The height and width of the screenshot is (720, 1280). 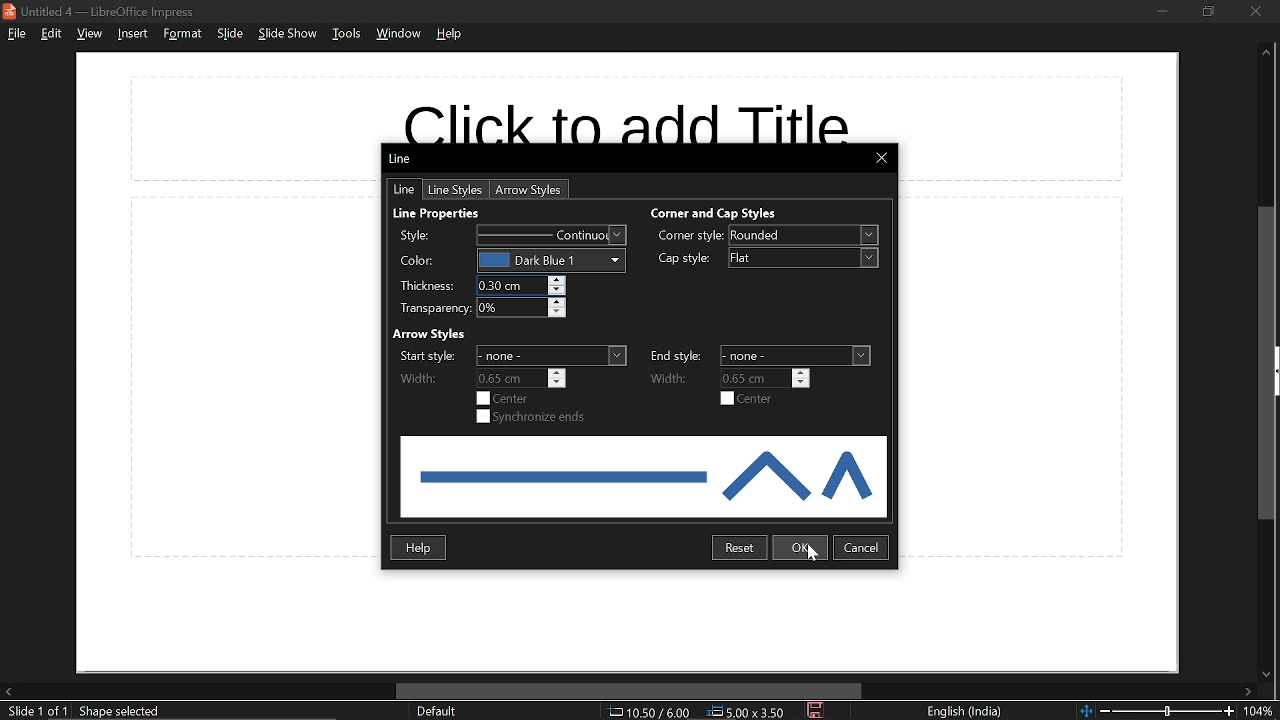 I want to click on ok, so click(x=799, y=547).